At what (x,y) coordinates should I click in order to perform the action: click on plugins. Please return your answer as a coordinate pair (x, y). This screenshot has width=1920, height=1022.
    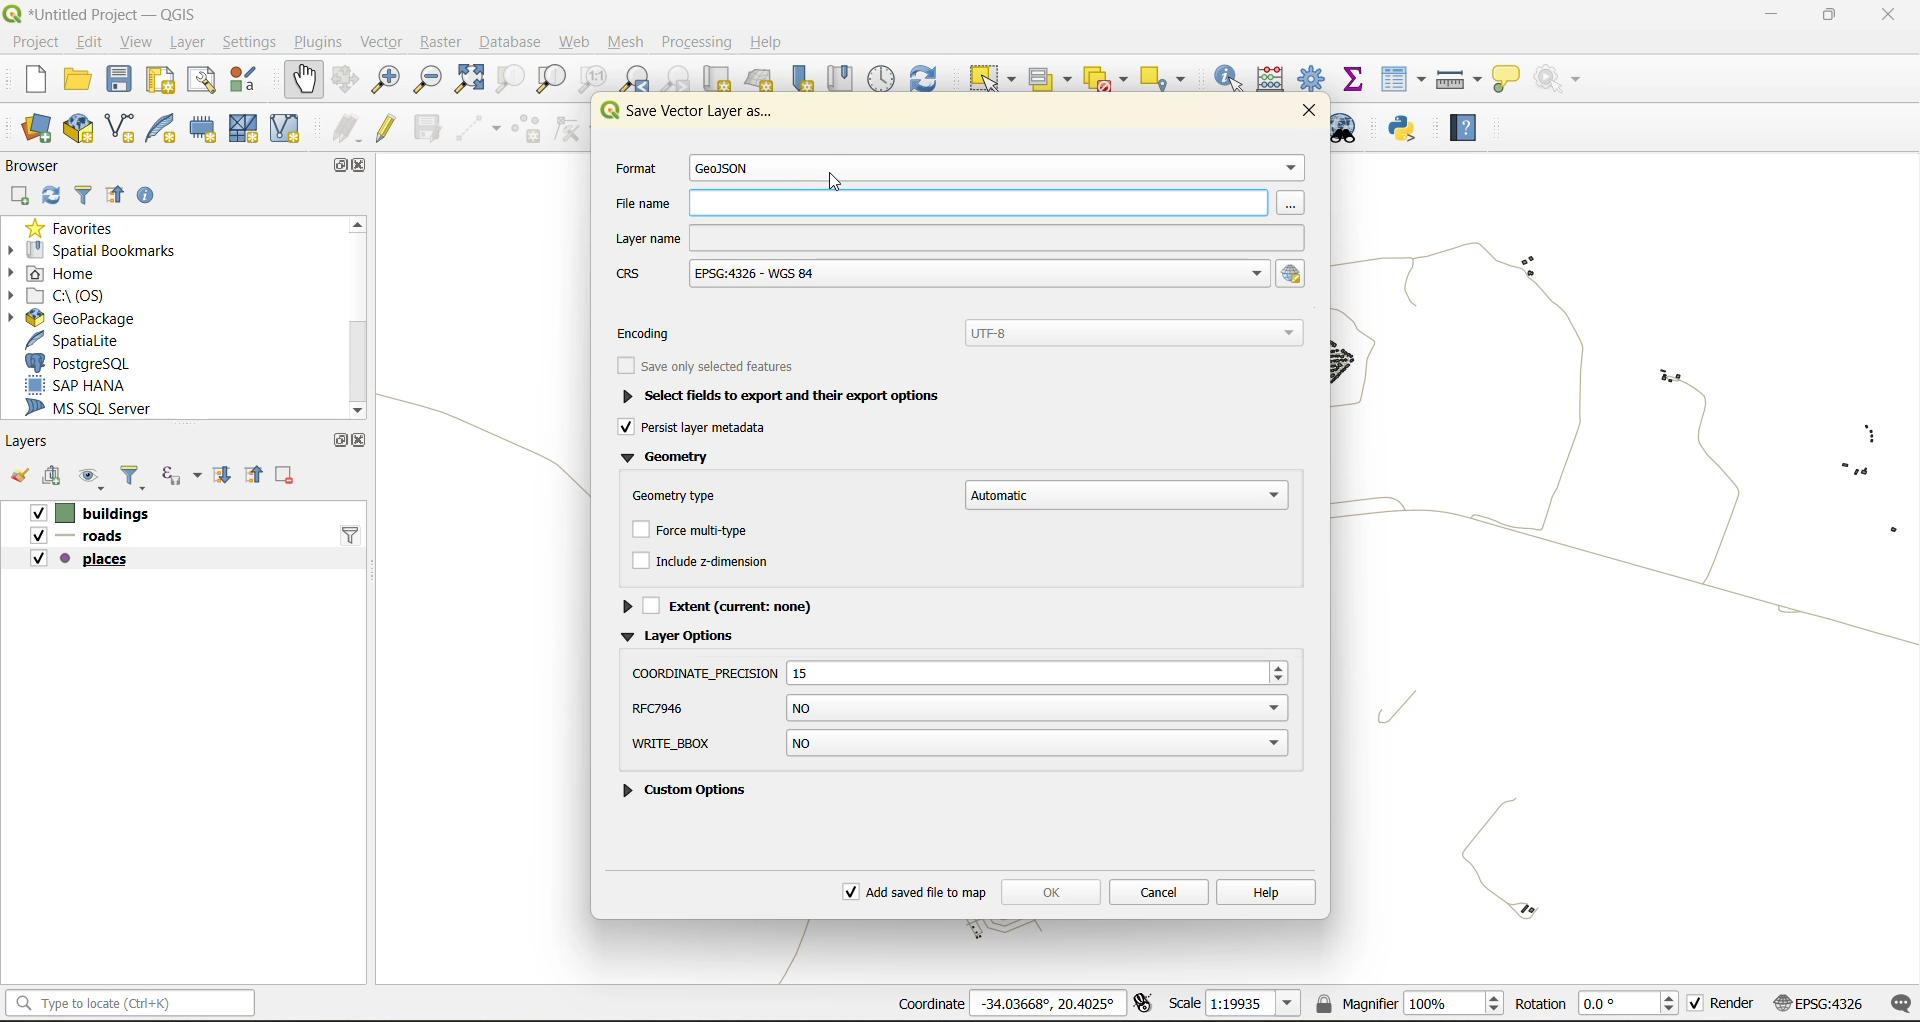
    Looking at the image, I should click on (319, 42).